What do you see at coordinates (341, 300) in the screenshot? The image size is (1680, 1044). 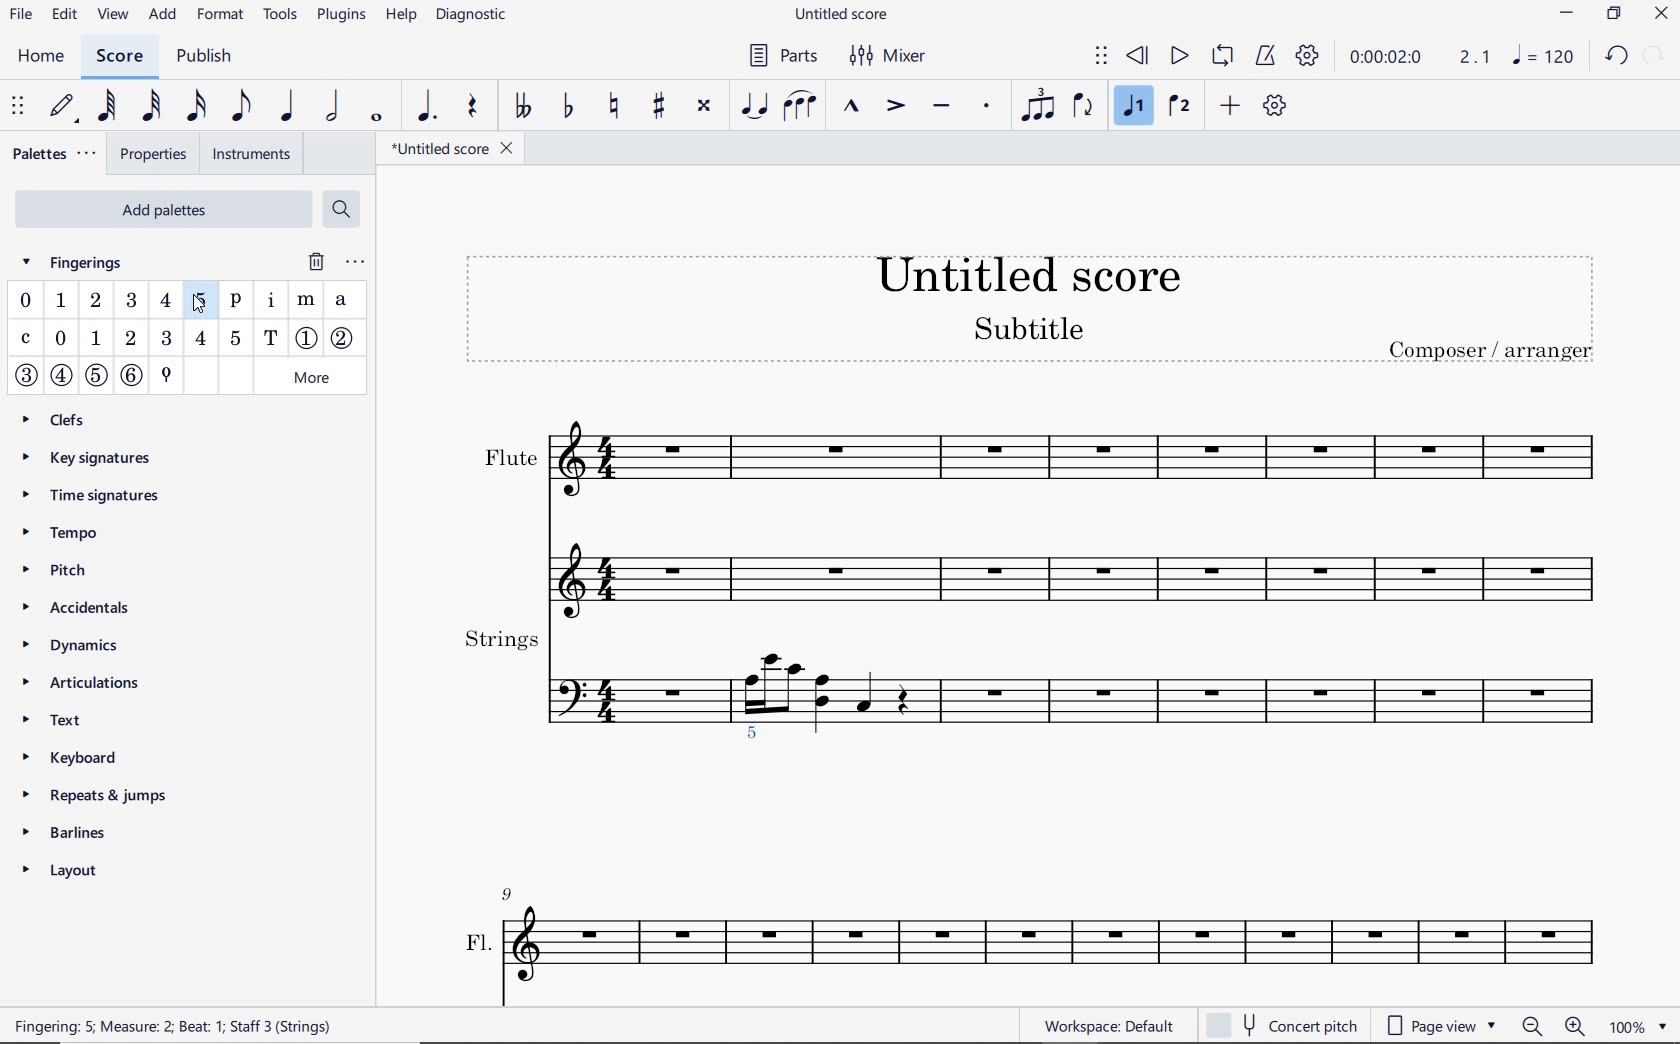 I see `RH GUITAR FINGERING A` at bounding box center [341, 300].